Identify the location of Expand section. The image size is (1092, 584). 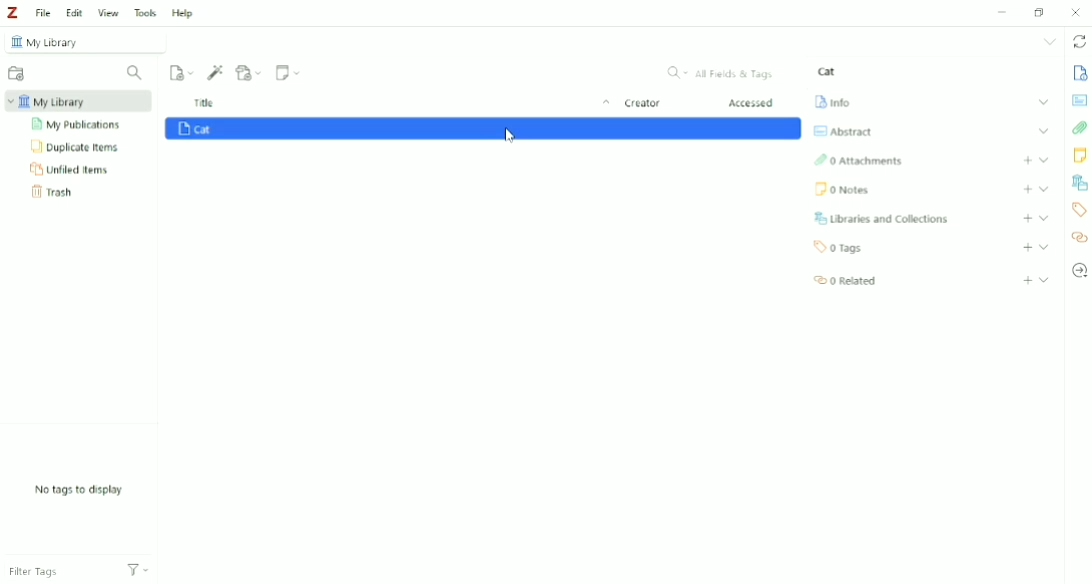
(1043, 218).